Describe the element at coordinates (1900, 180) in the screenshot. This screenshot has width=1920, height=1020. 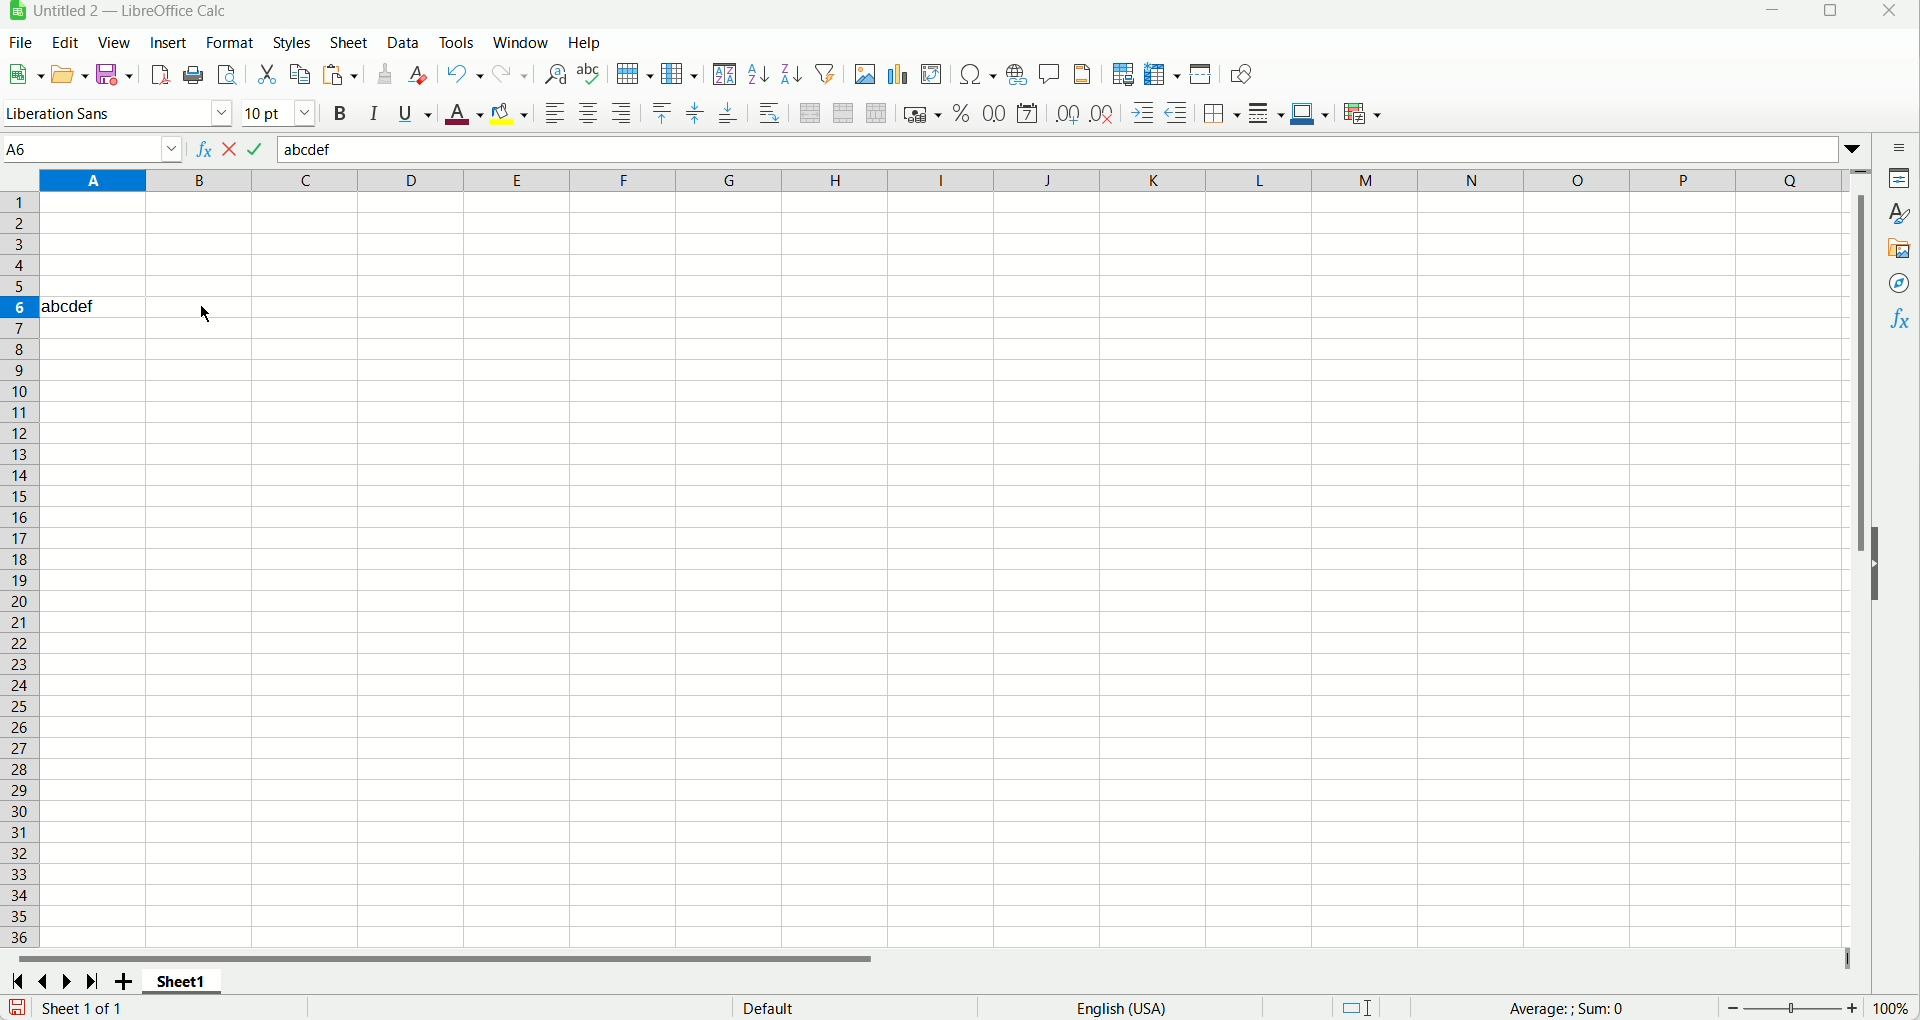
I see `properties` at that location.